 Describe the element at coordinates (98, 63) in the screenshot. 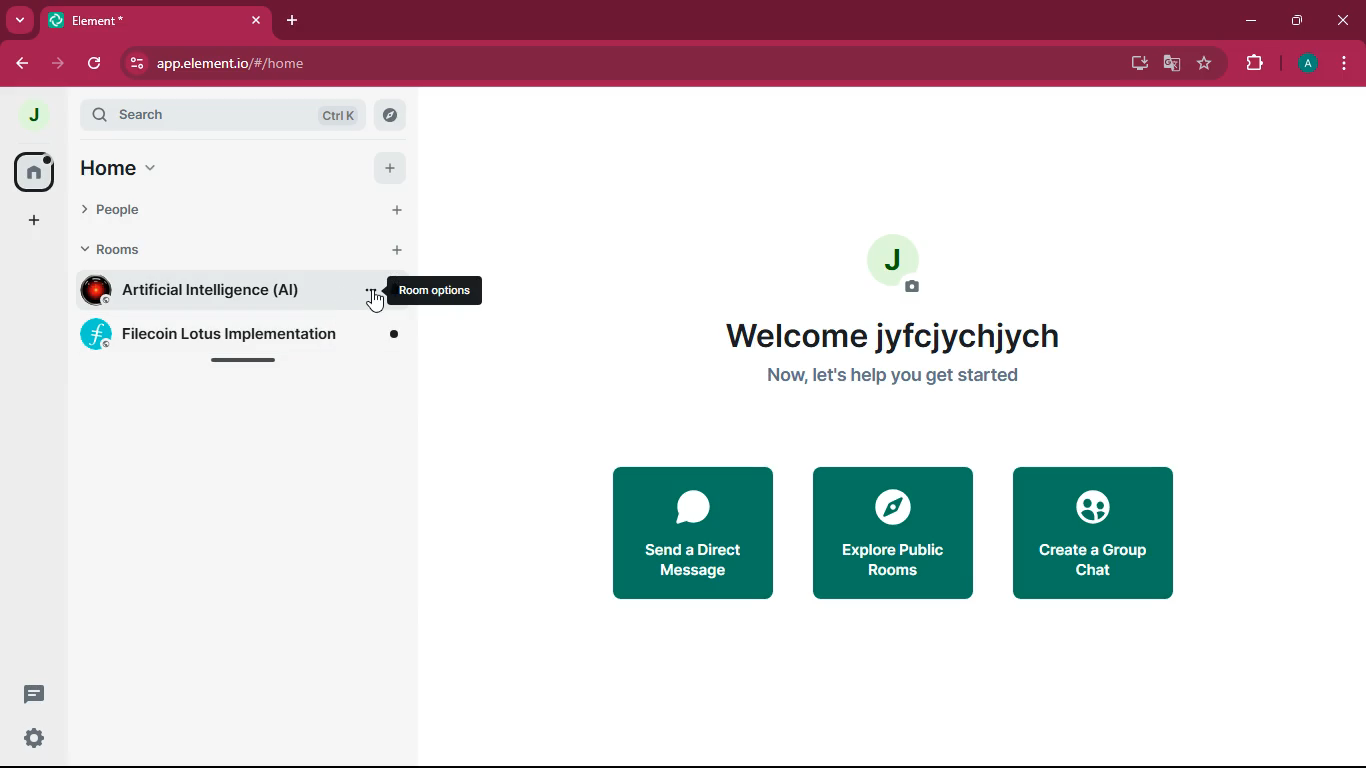

I see `refresh` at that location.